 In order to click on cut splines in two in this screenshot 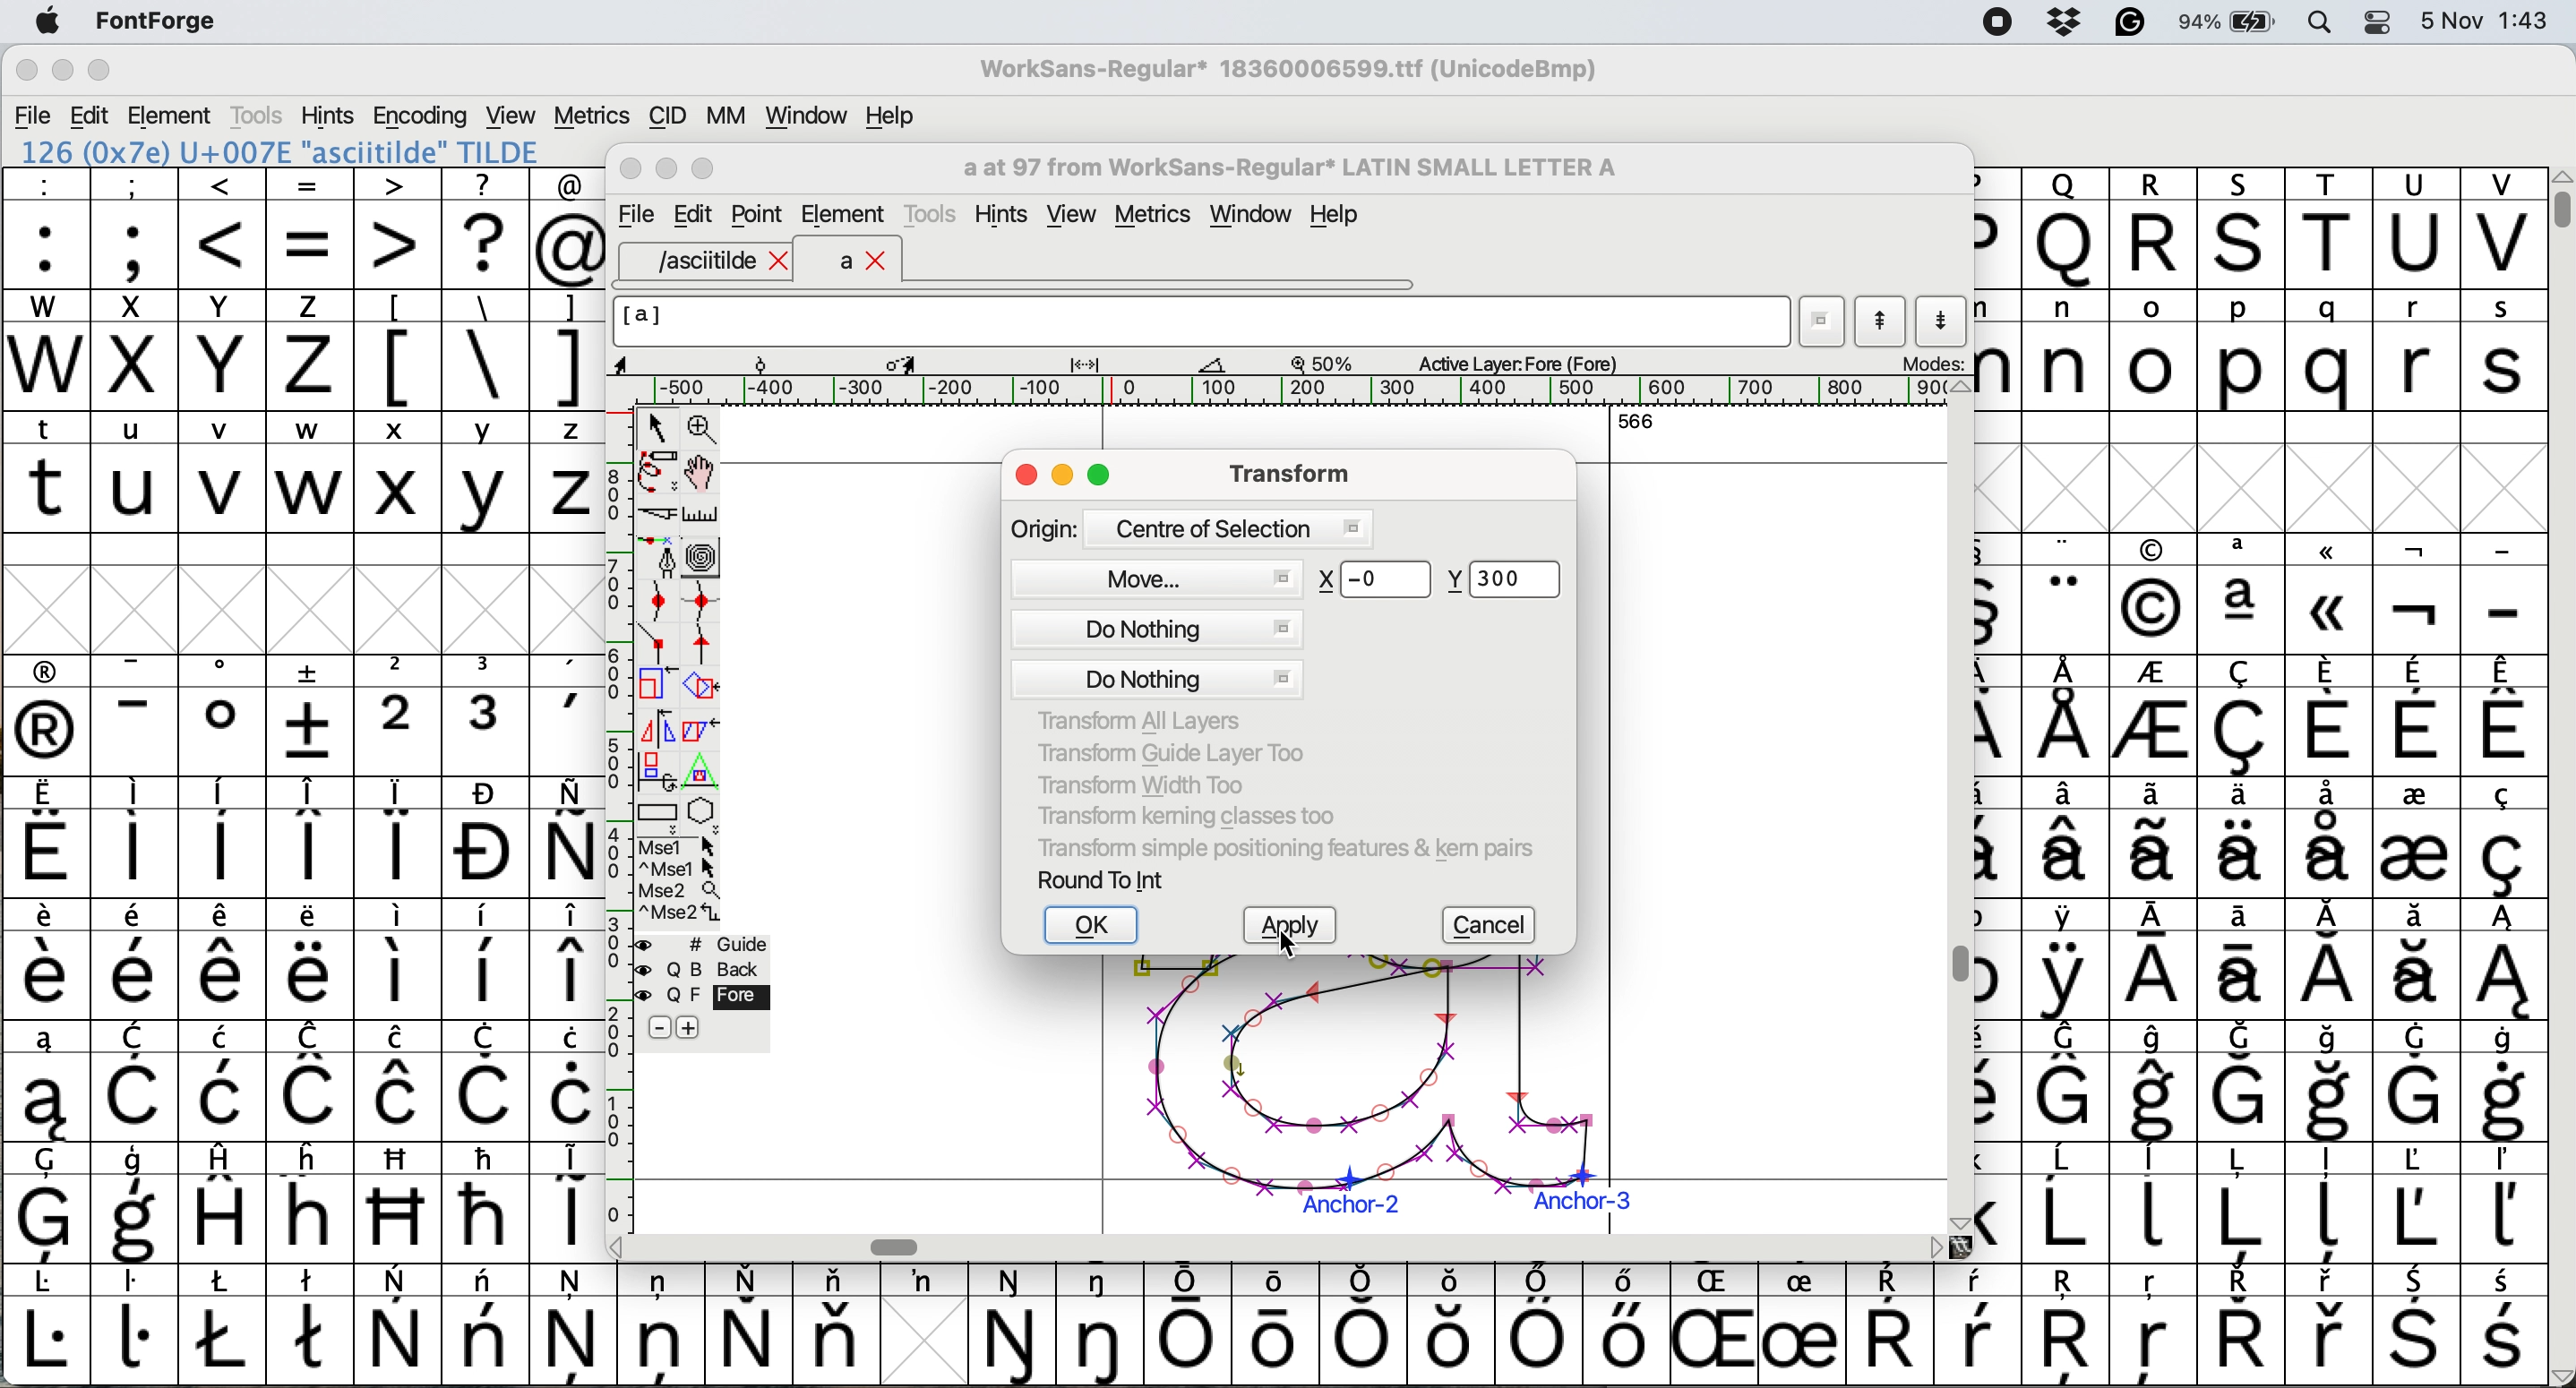, I will do `click(659, 516)`.